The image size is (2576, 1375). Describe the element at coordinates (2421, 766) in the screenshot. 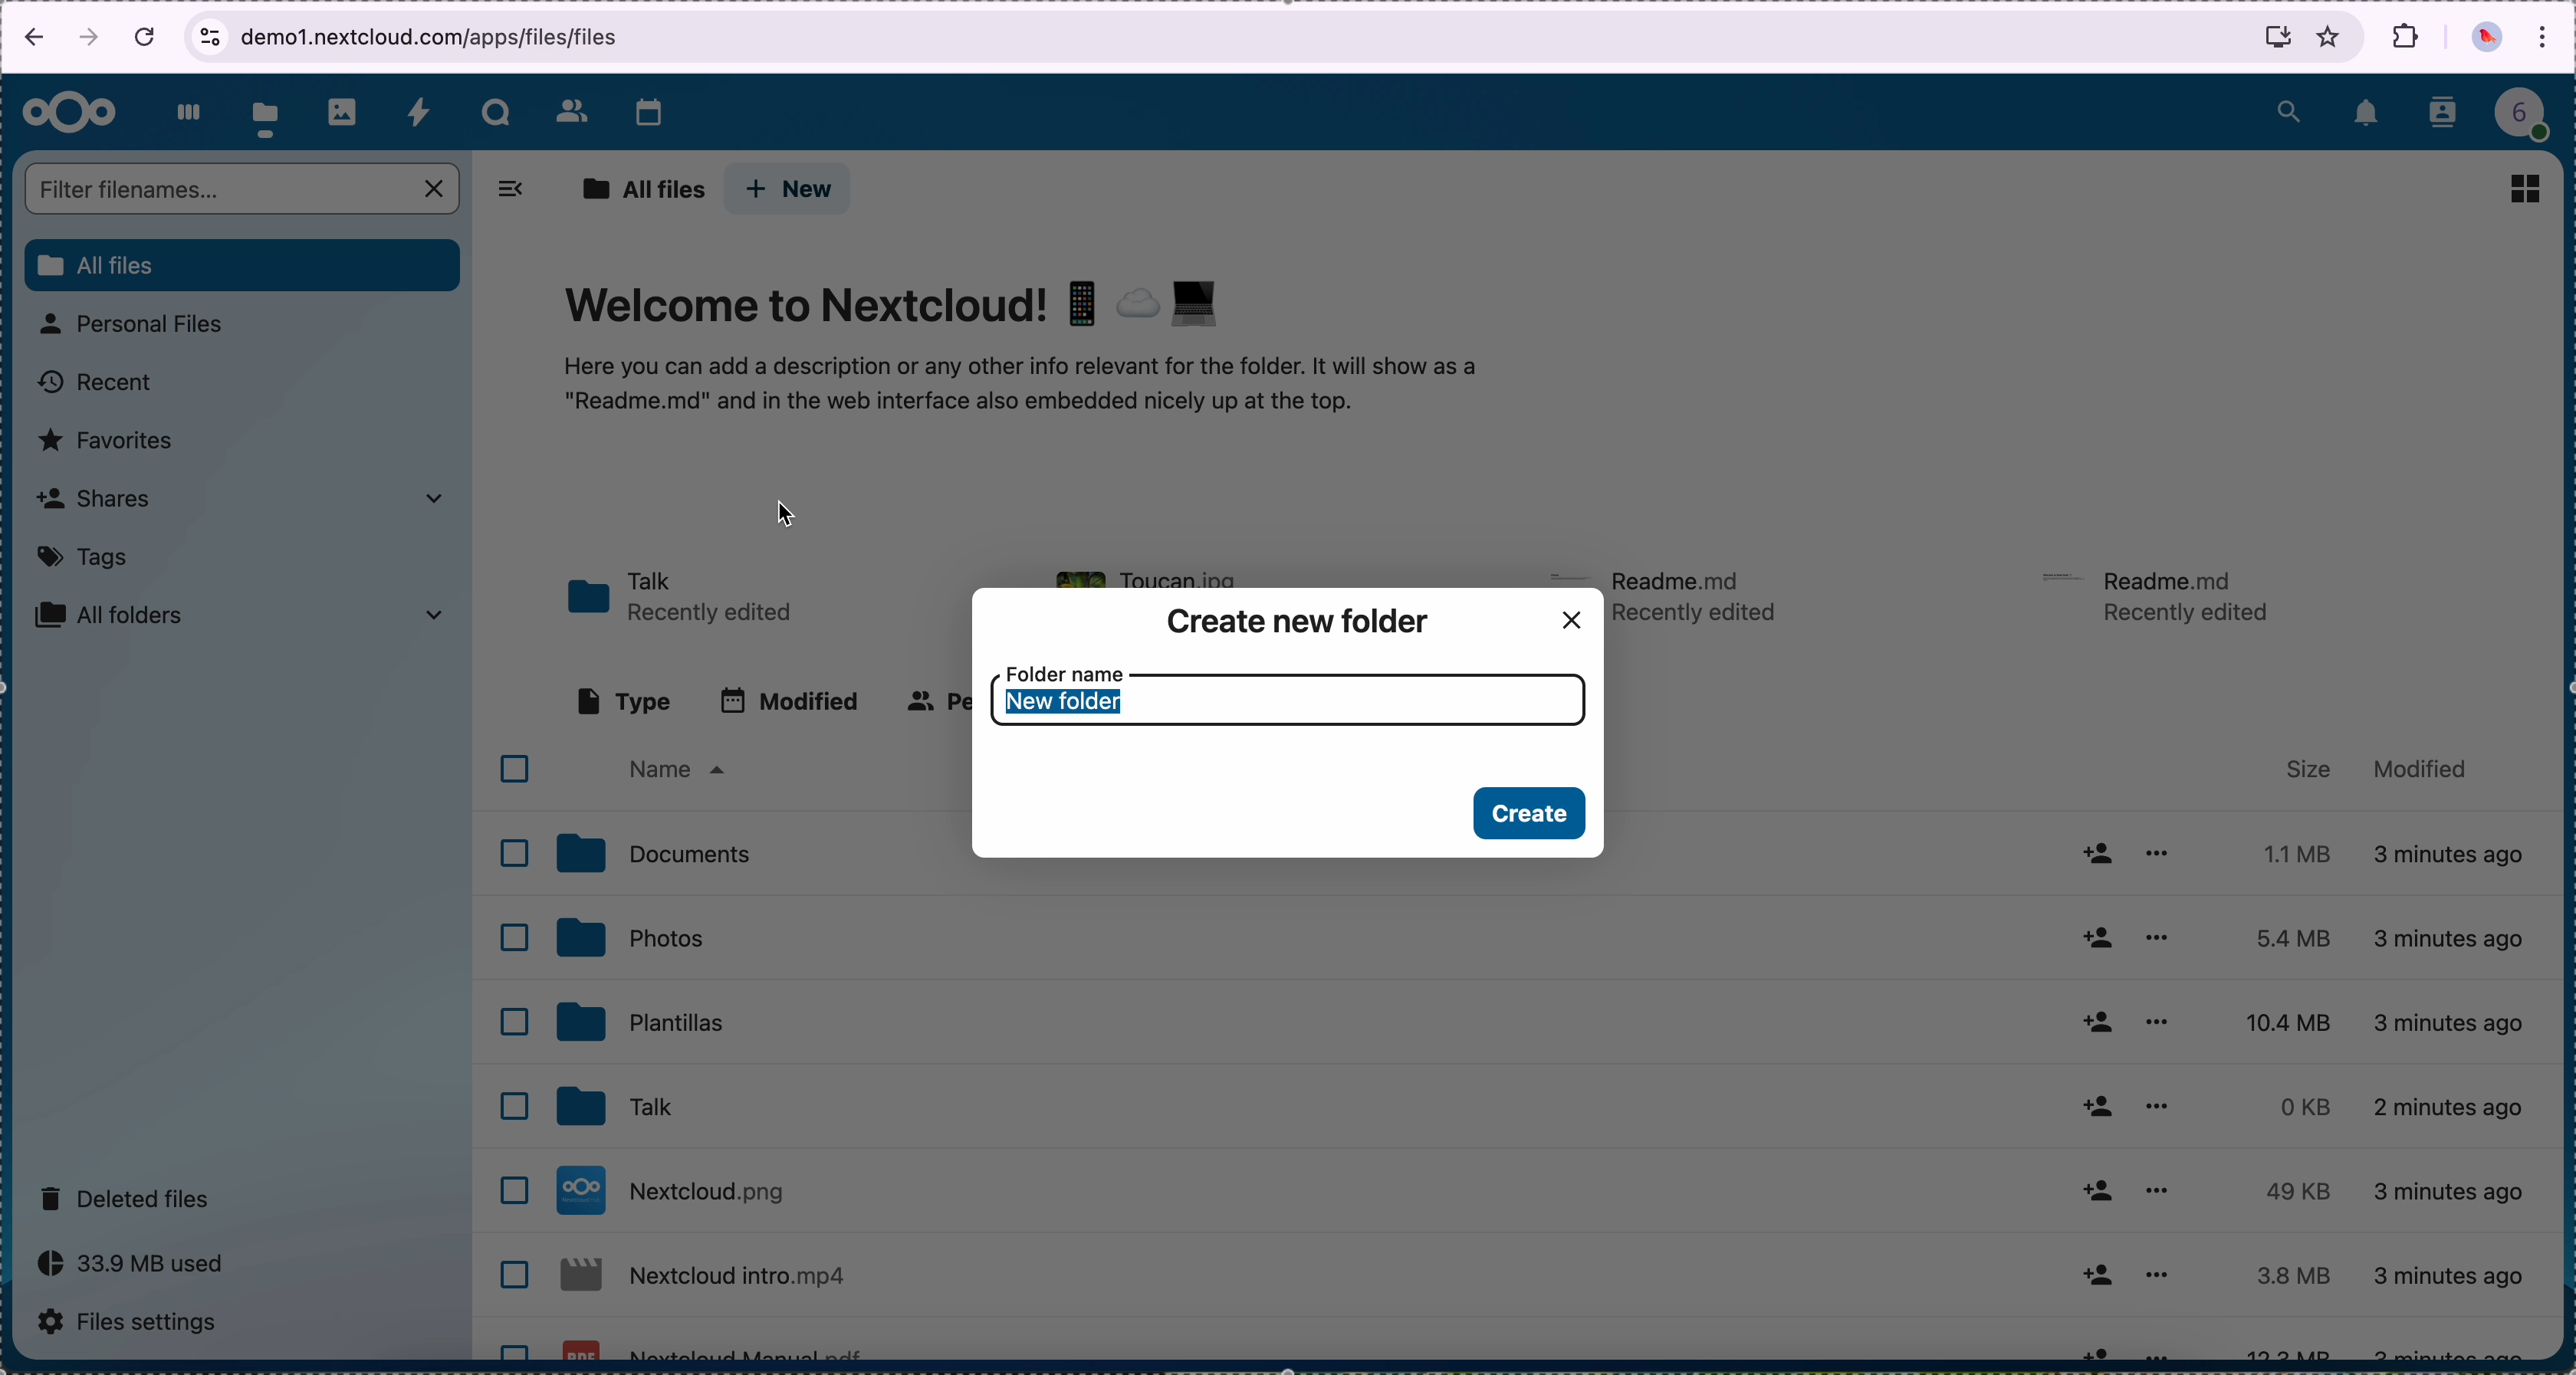

I see `modified` at that location.